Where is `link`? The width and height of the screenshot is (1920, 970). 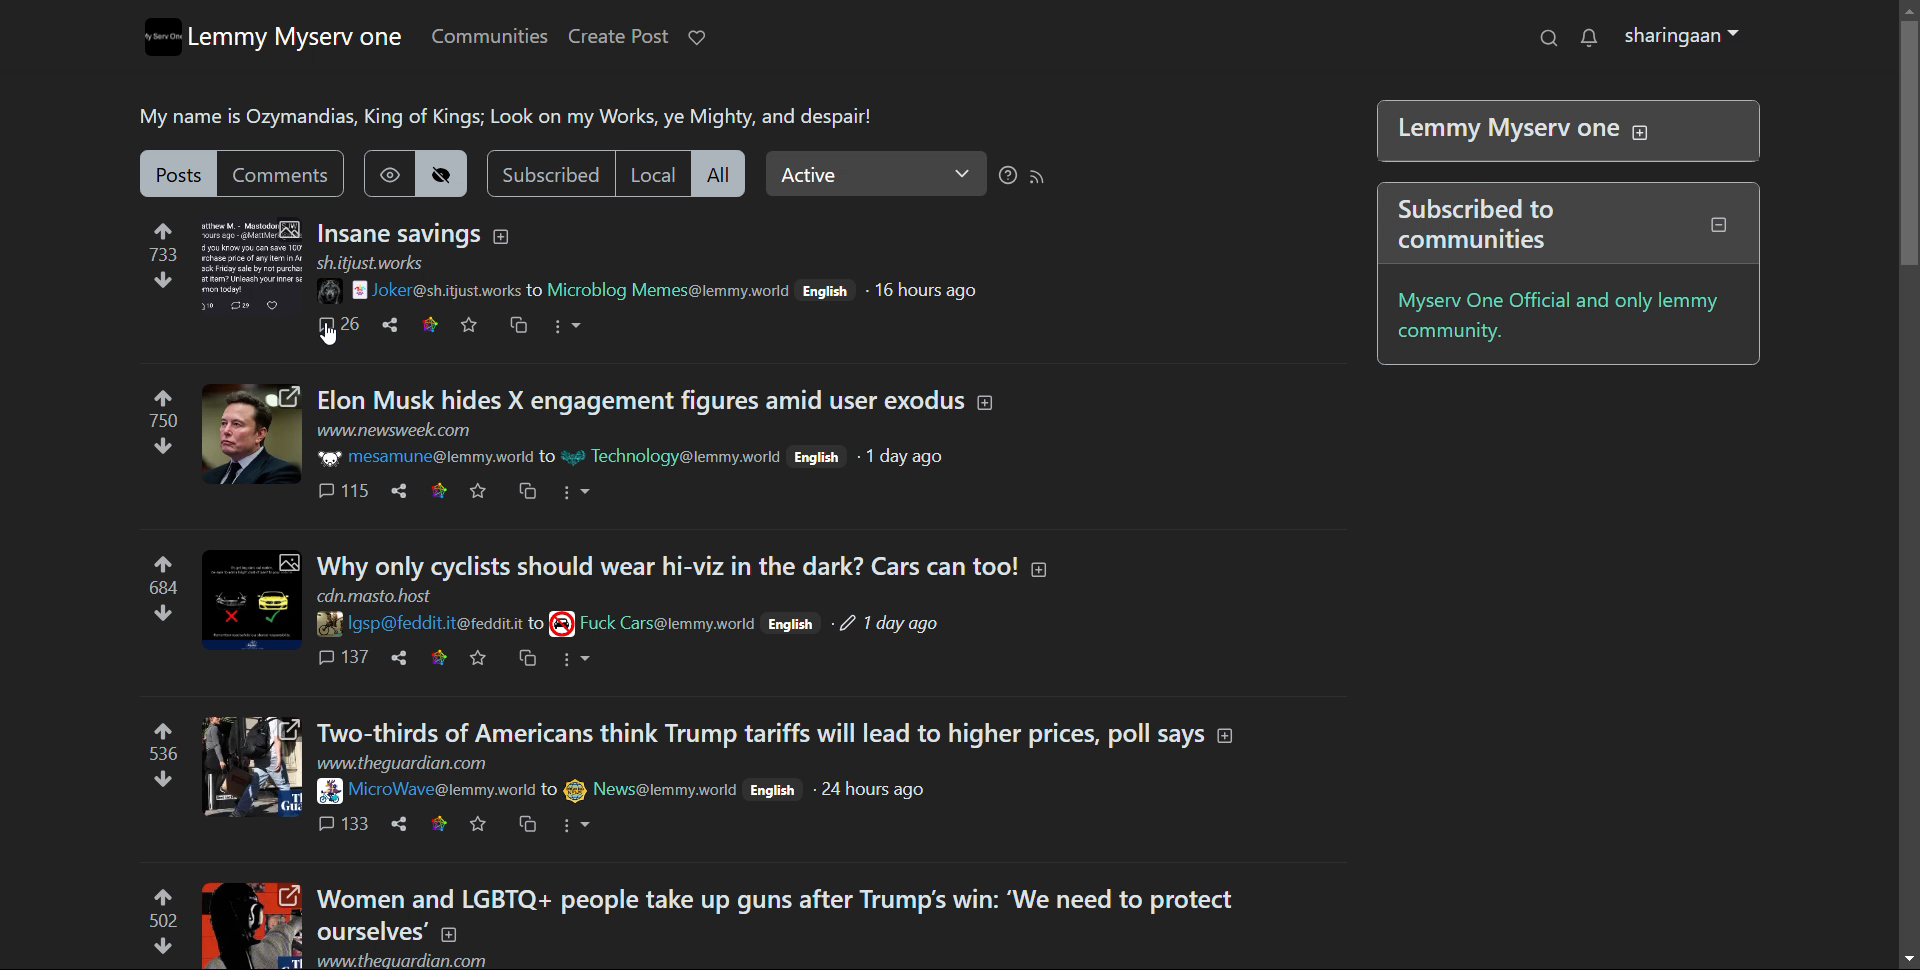
link is located at coordinates (438, 491).